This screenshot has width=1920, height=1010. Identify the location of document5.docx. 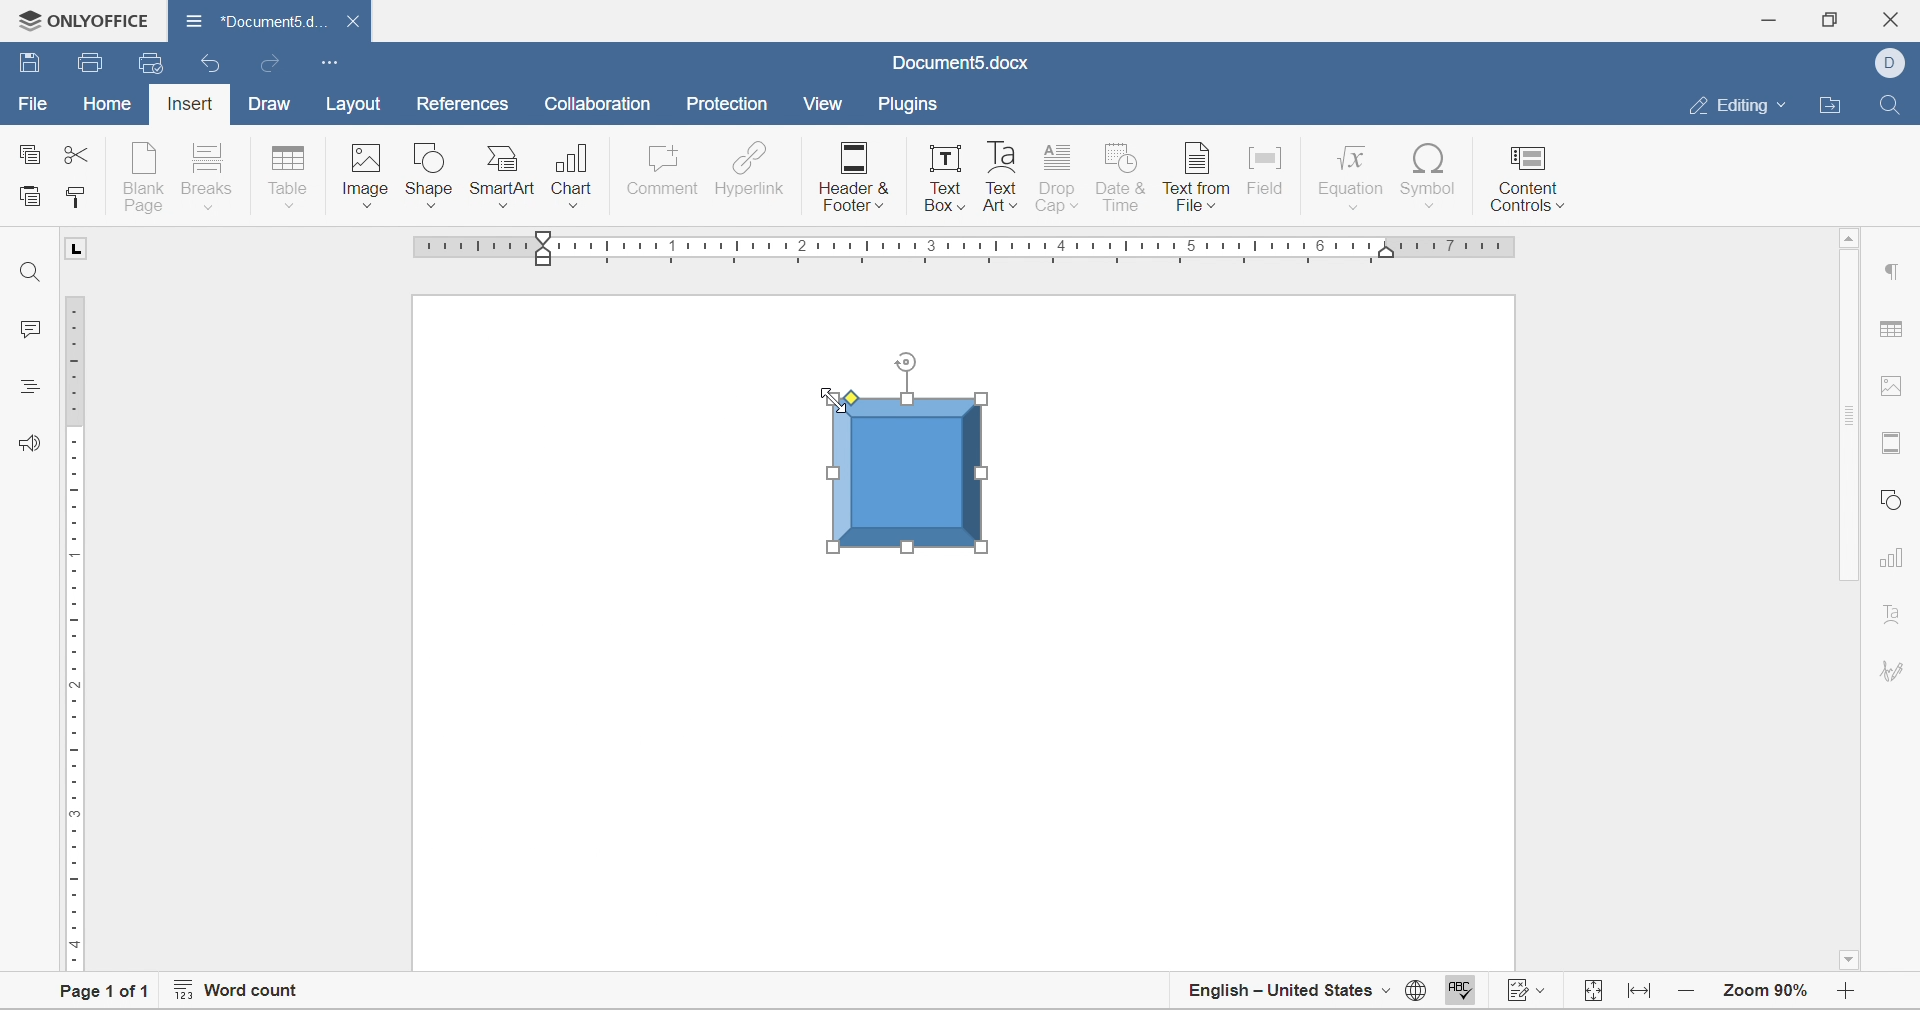
(956, 61).